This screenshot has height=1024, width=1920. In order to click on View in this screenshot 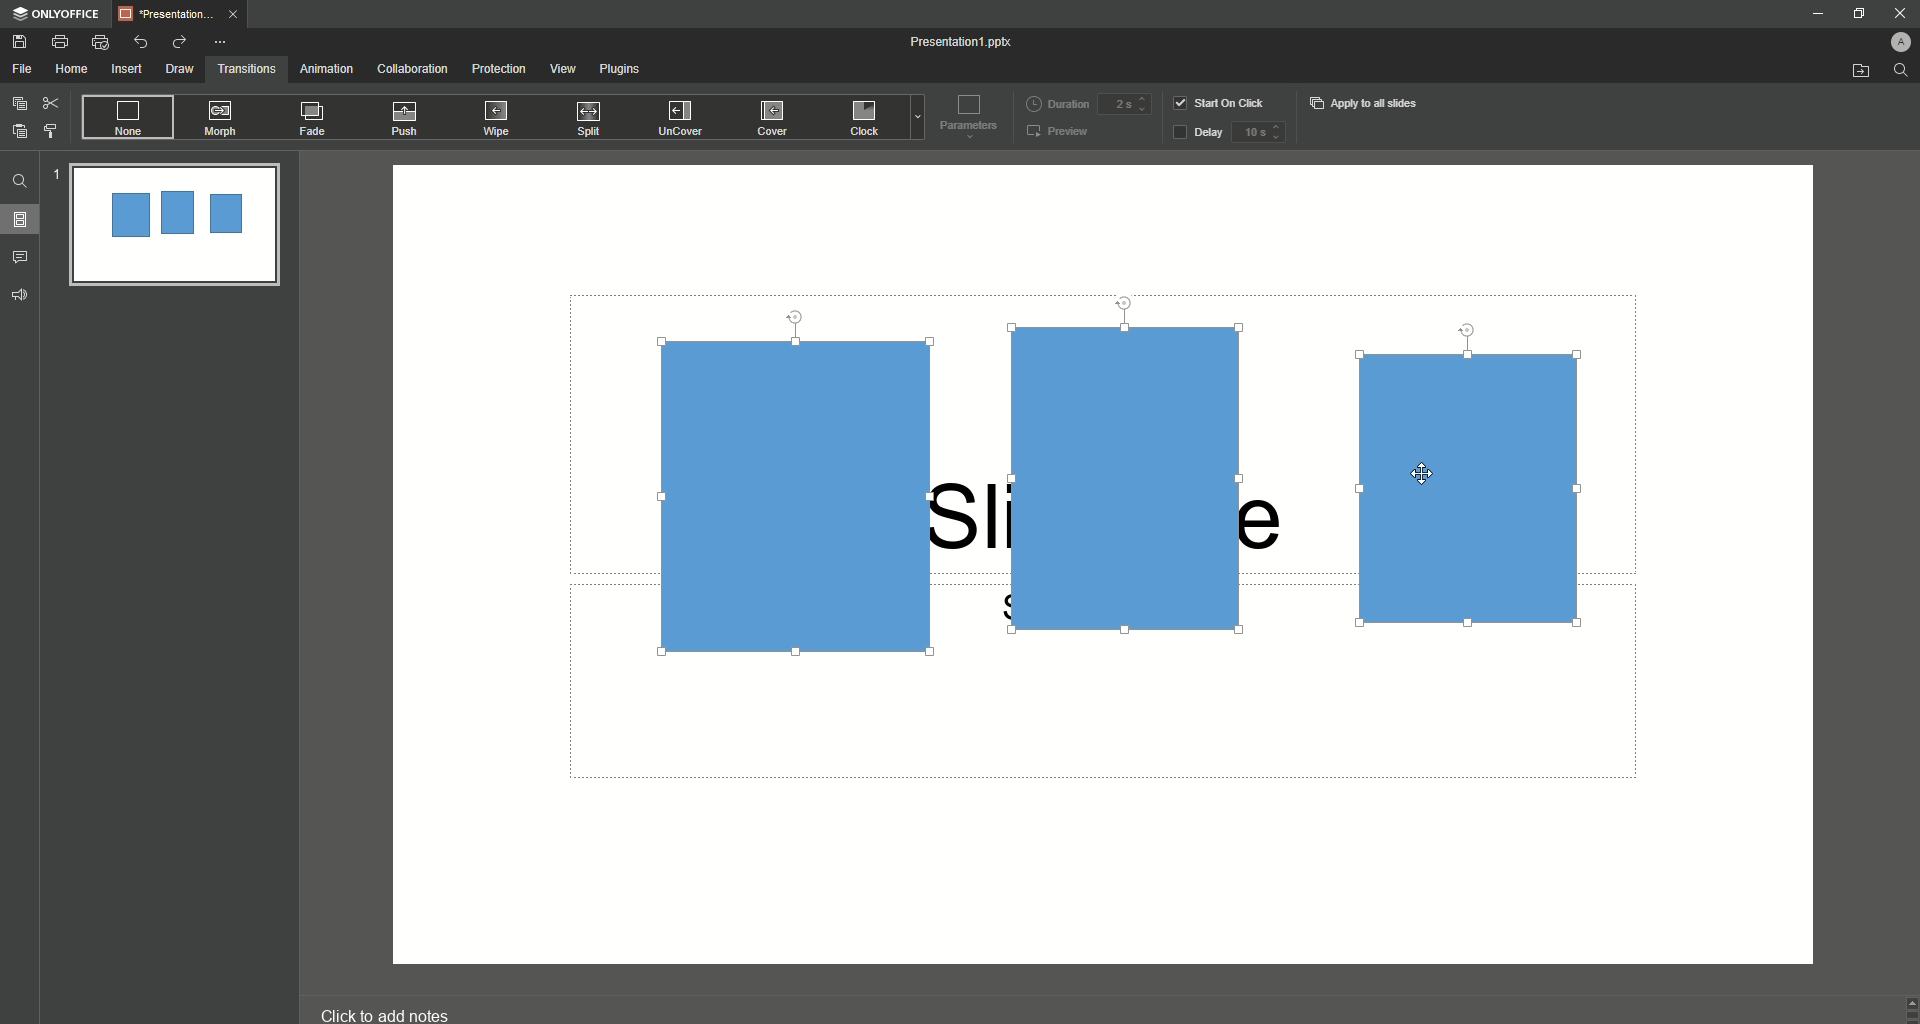, I will do `click(562, 69)`.